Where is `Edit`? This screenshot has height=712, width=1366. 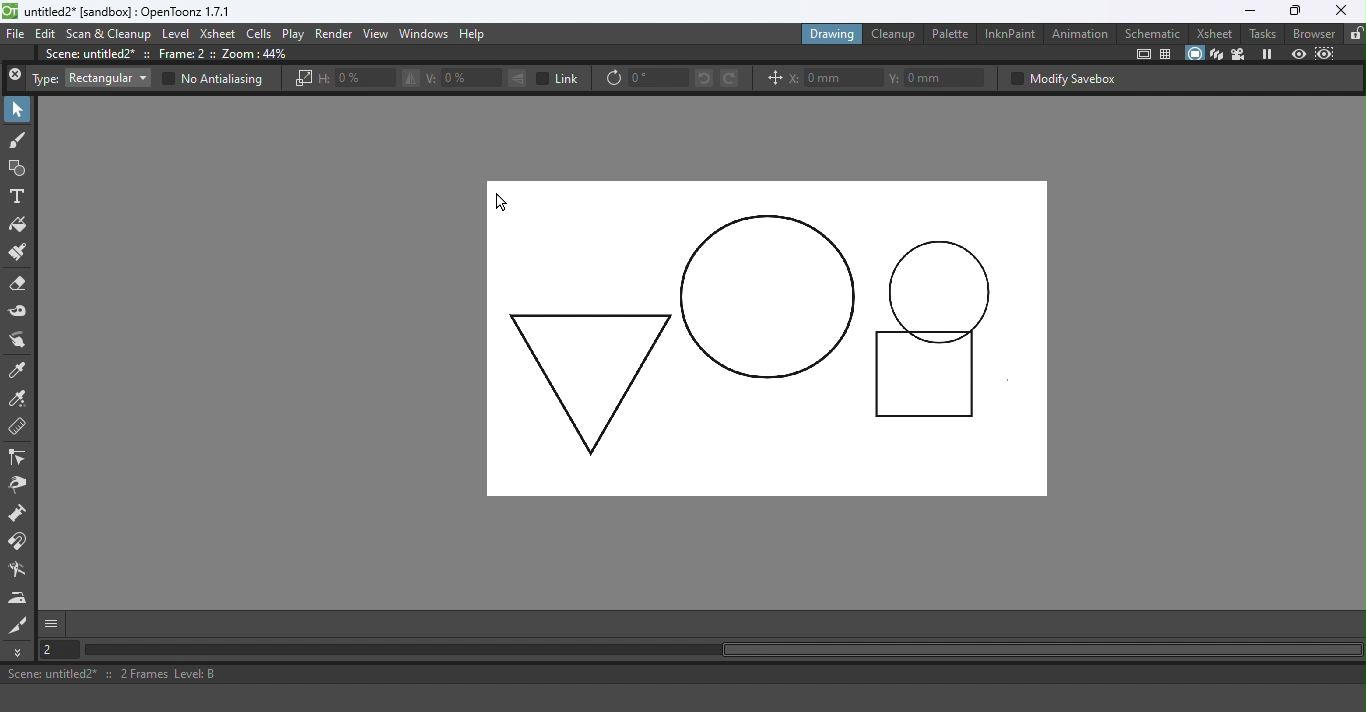
Edit is located at coordinates (46, 35).